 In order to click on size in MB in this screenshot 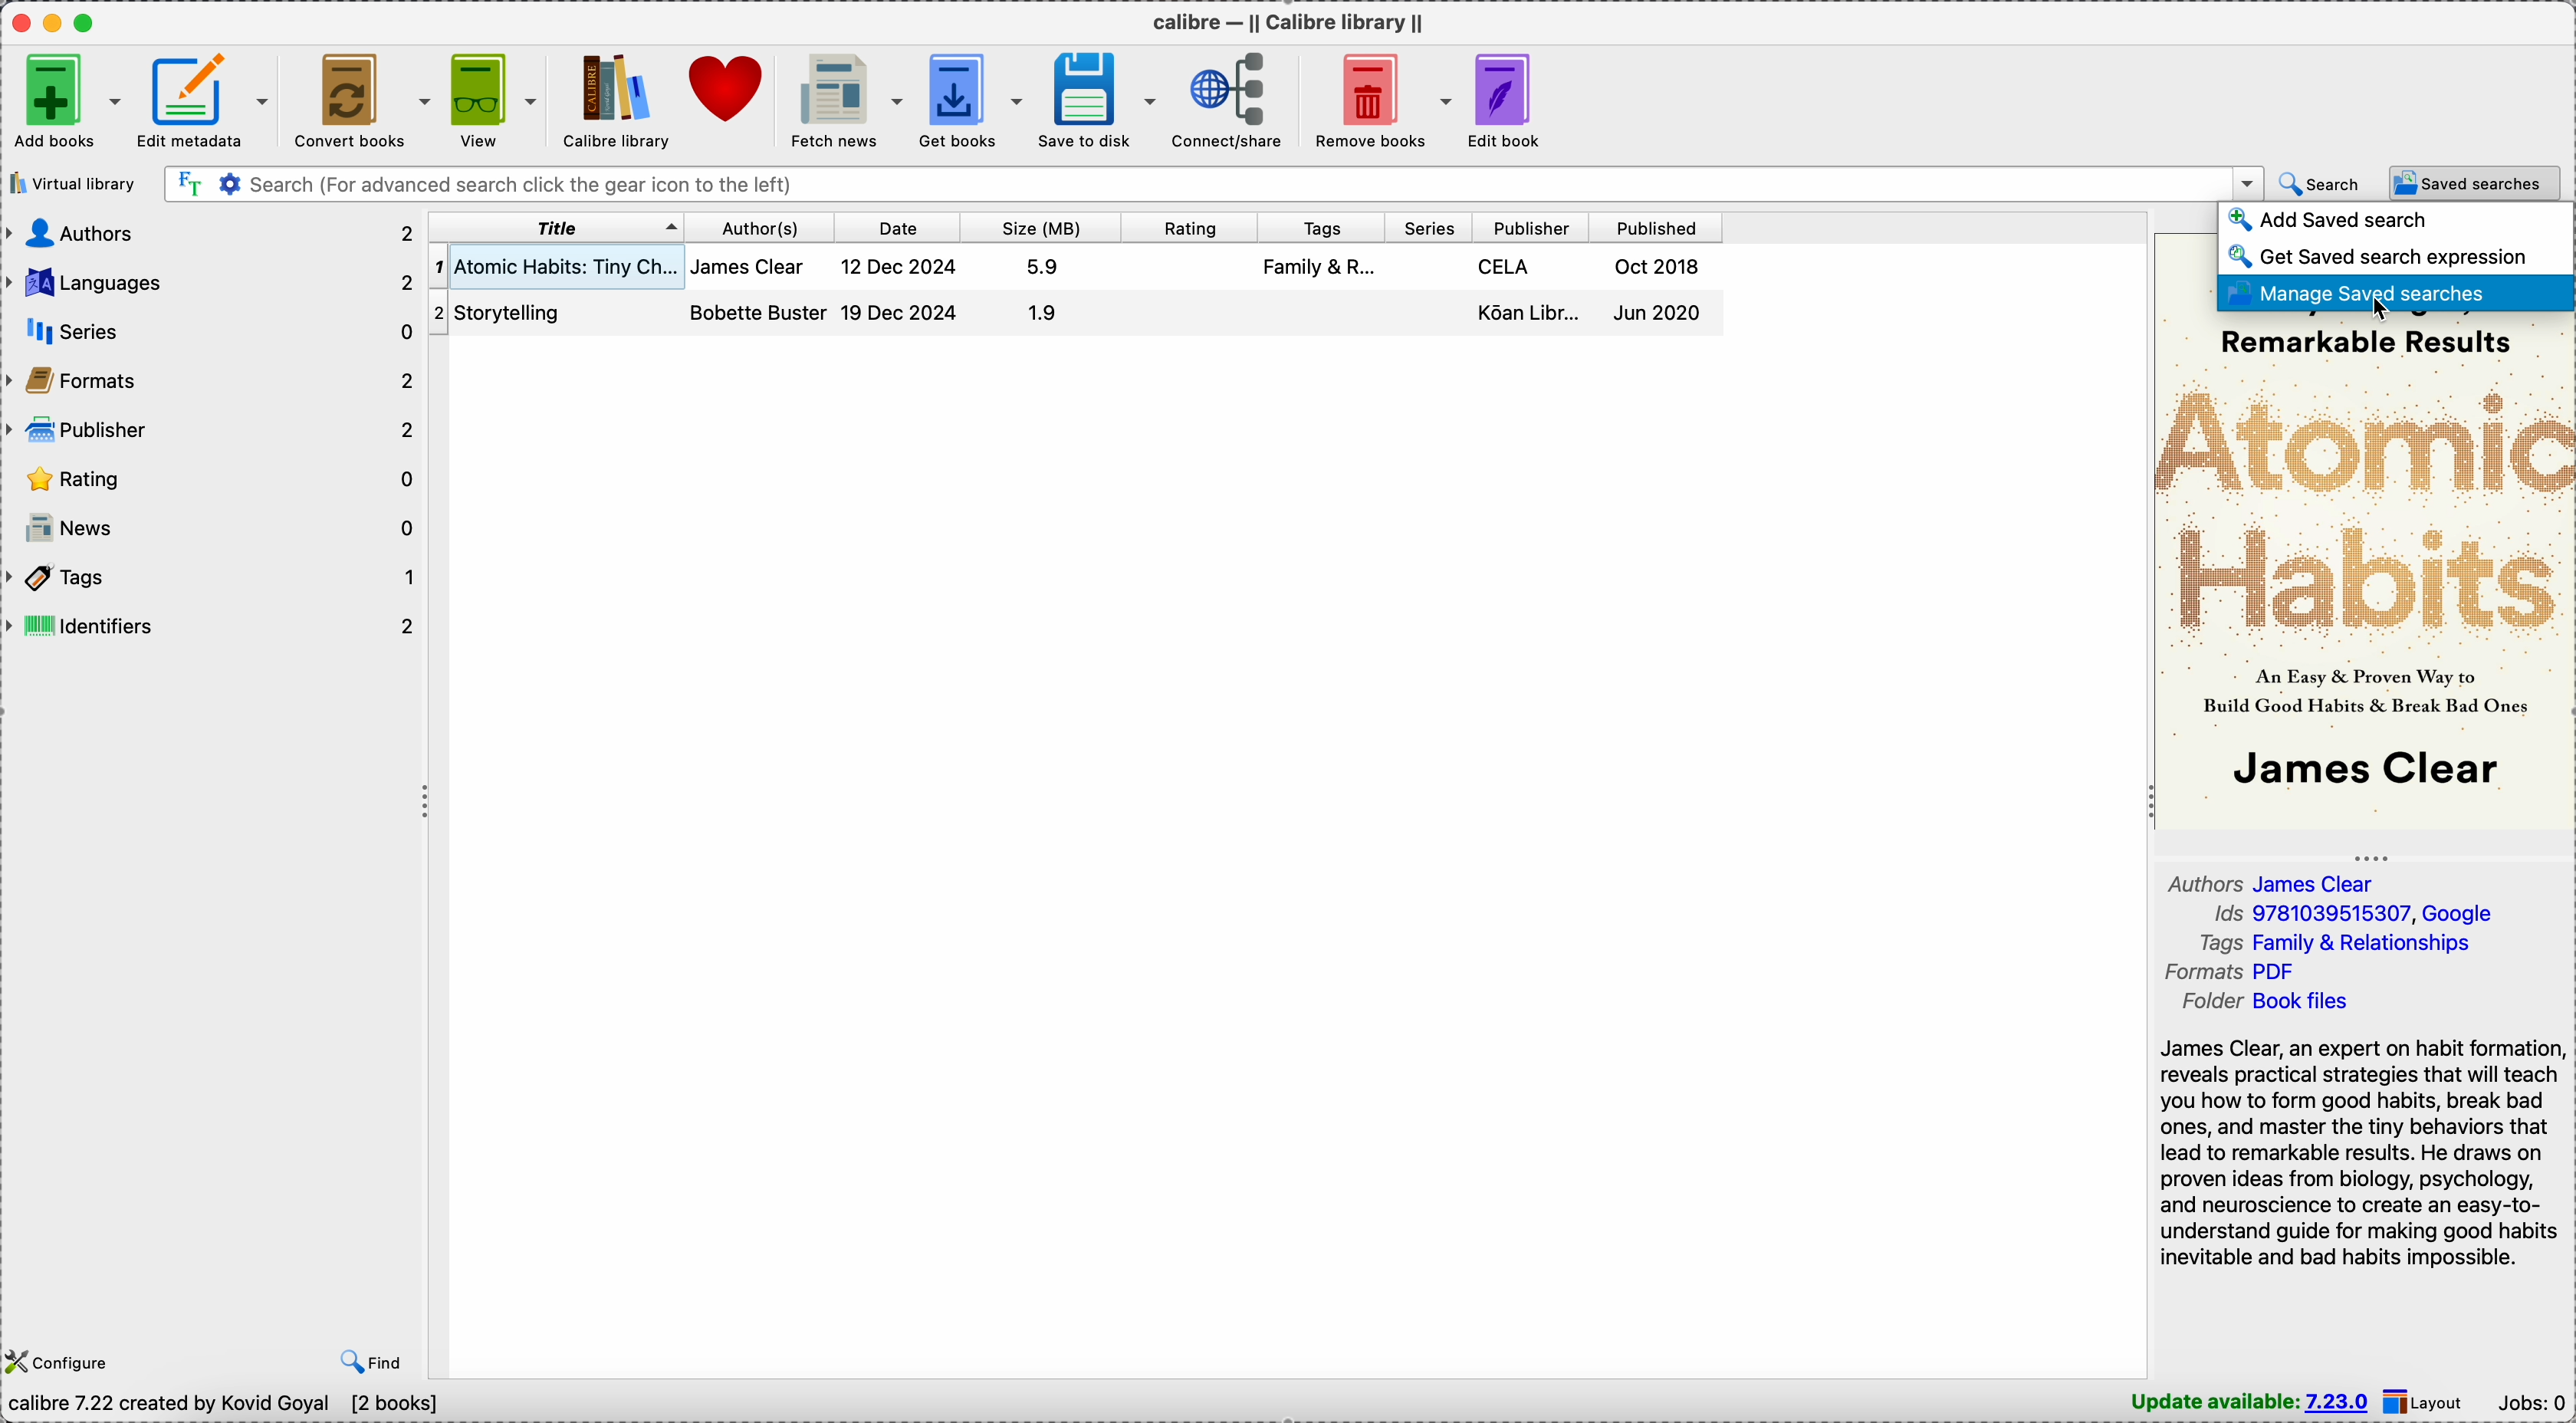, I will do `click(1043, 294)`.